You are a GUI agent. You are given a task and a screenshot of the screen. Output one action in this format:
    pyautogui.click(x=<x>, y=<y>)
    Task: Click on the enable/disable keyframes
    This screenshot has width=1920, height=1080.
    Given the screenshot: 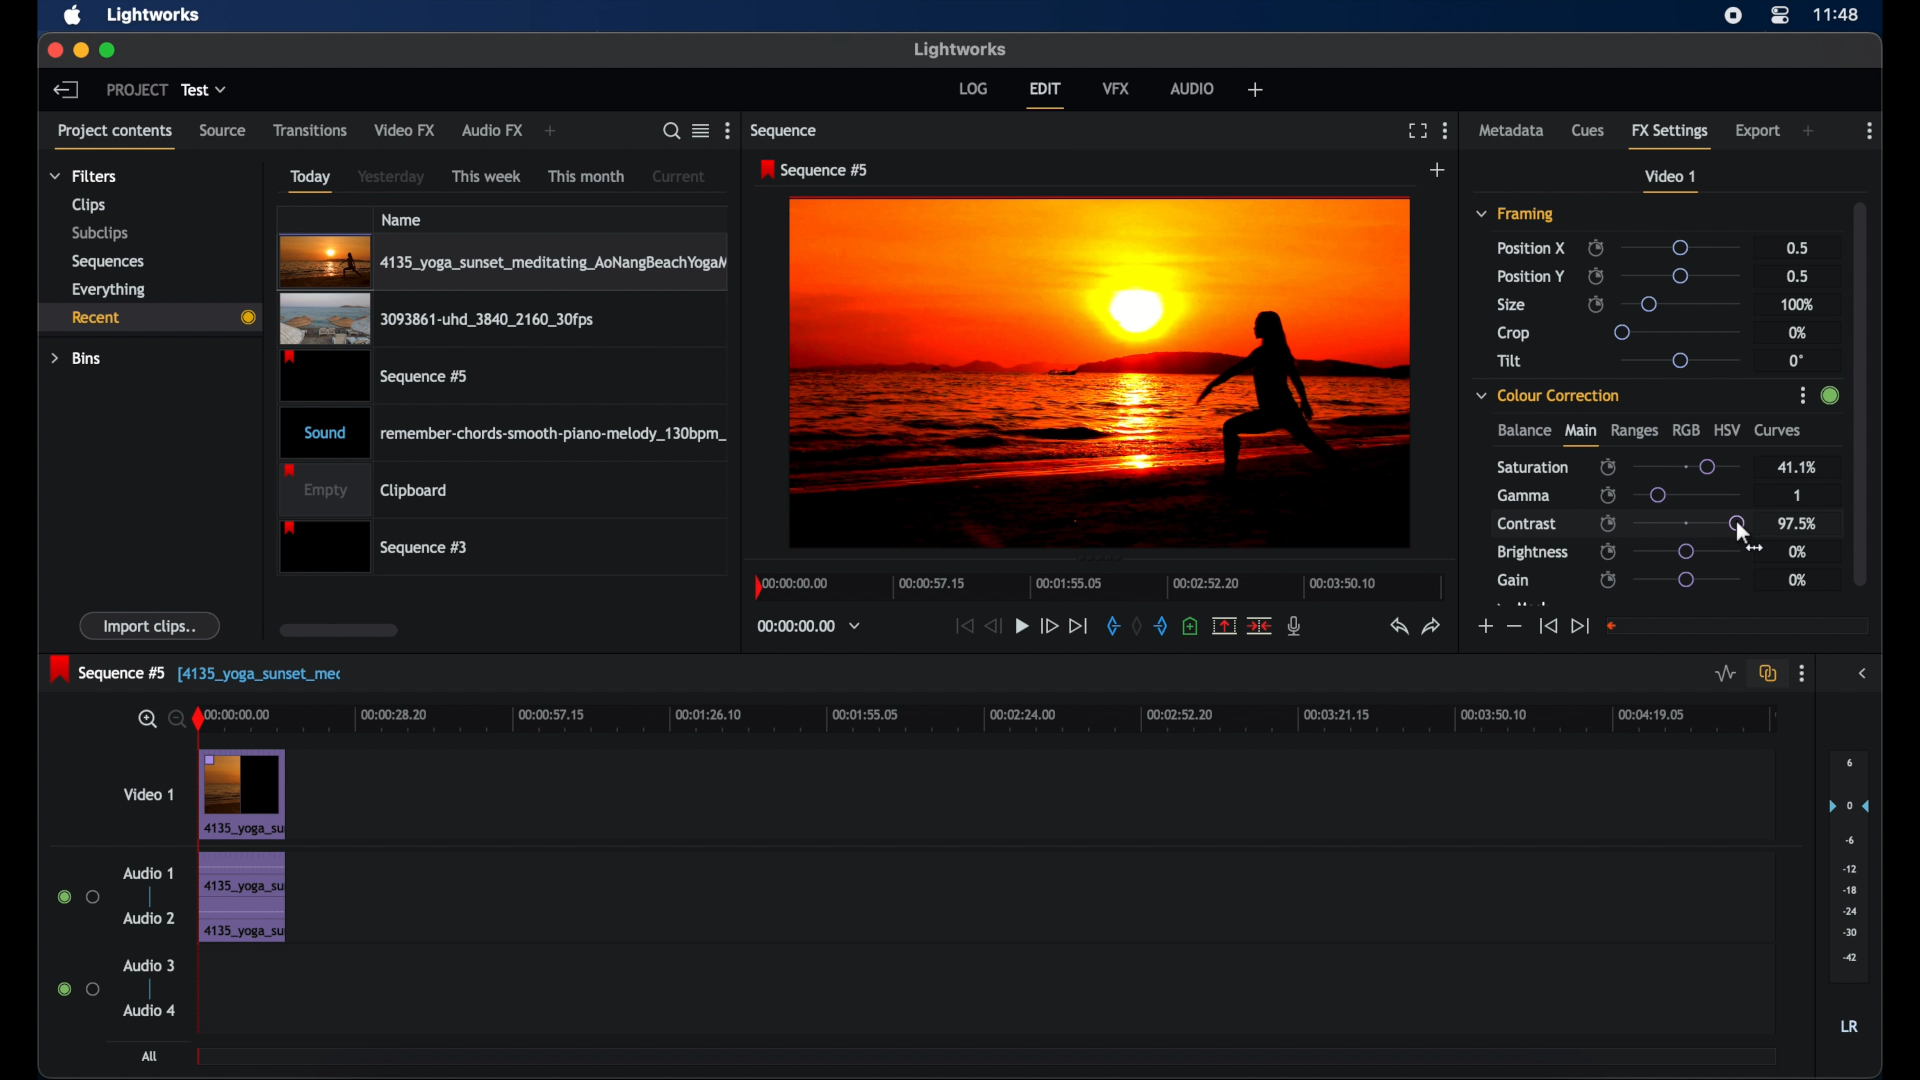 What is the action you would take?
    pyautogui.click(x=1609, y=523)
    